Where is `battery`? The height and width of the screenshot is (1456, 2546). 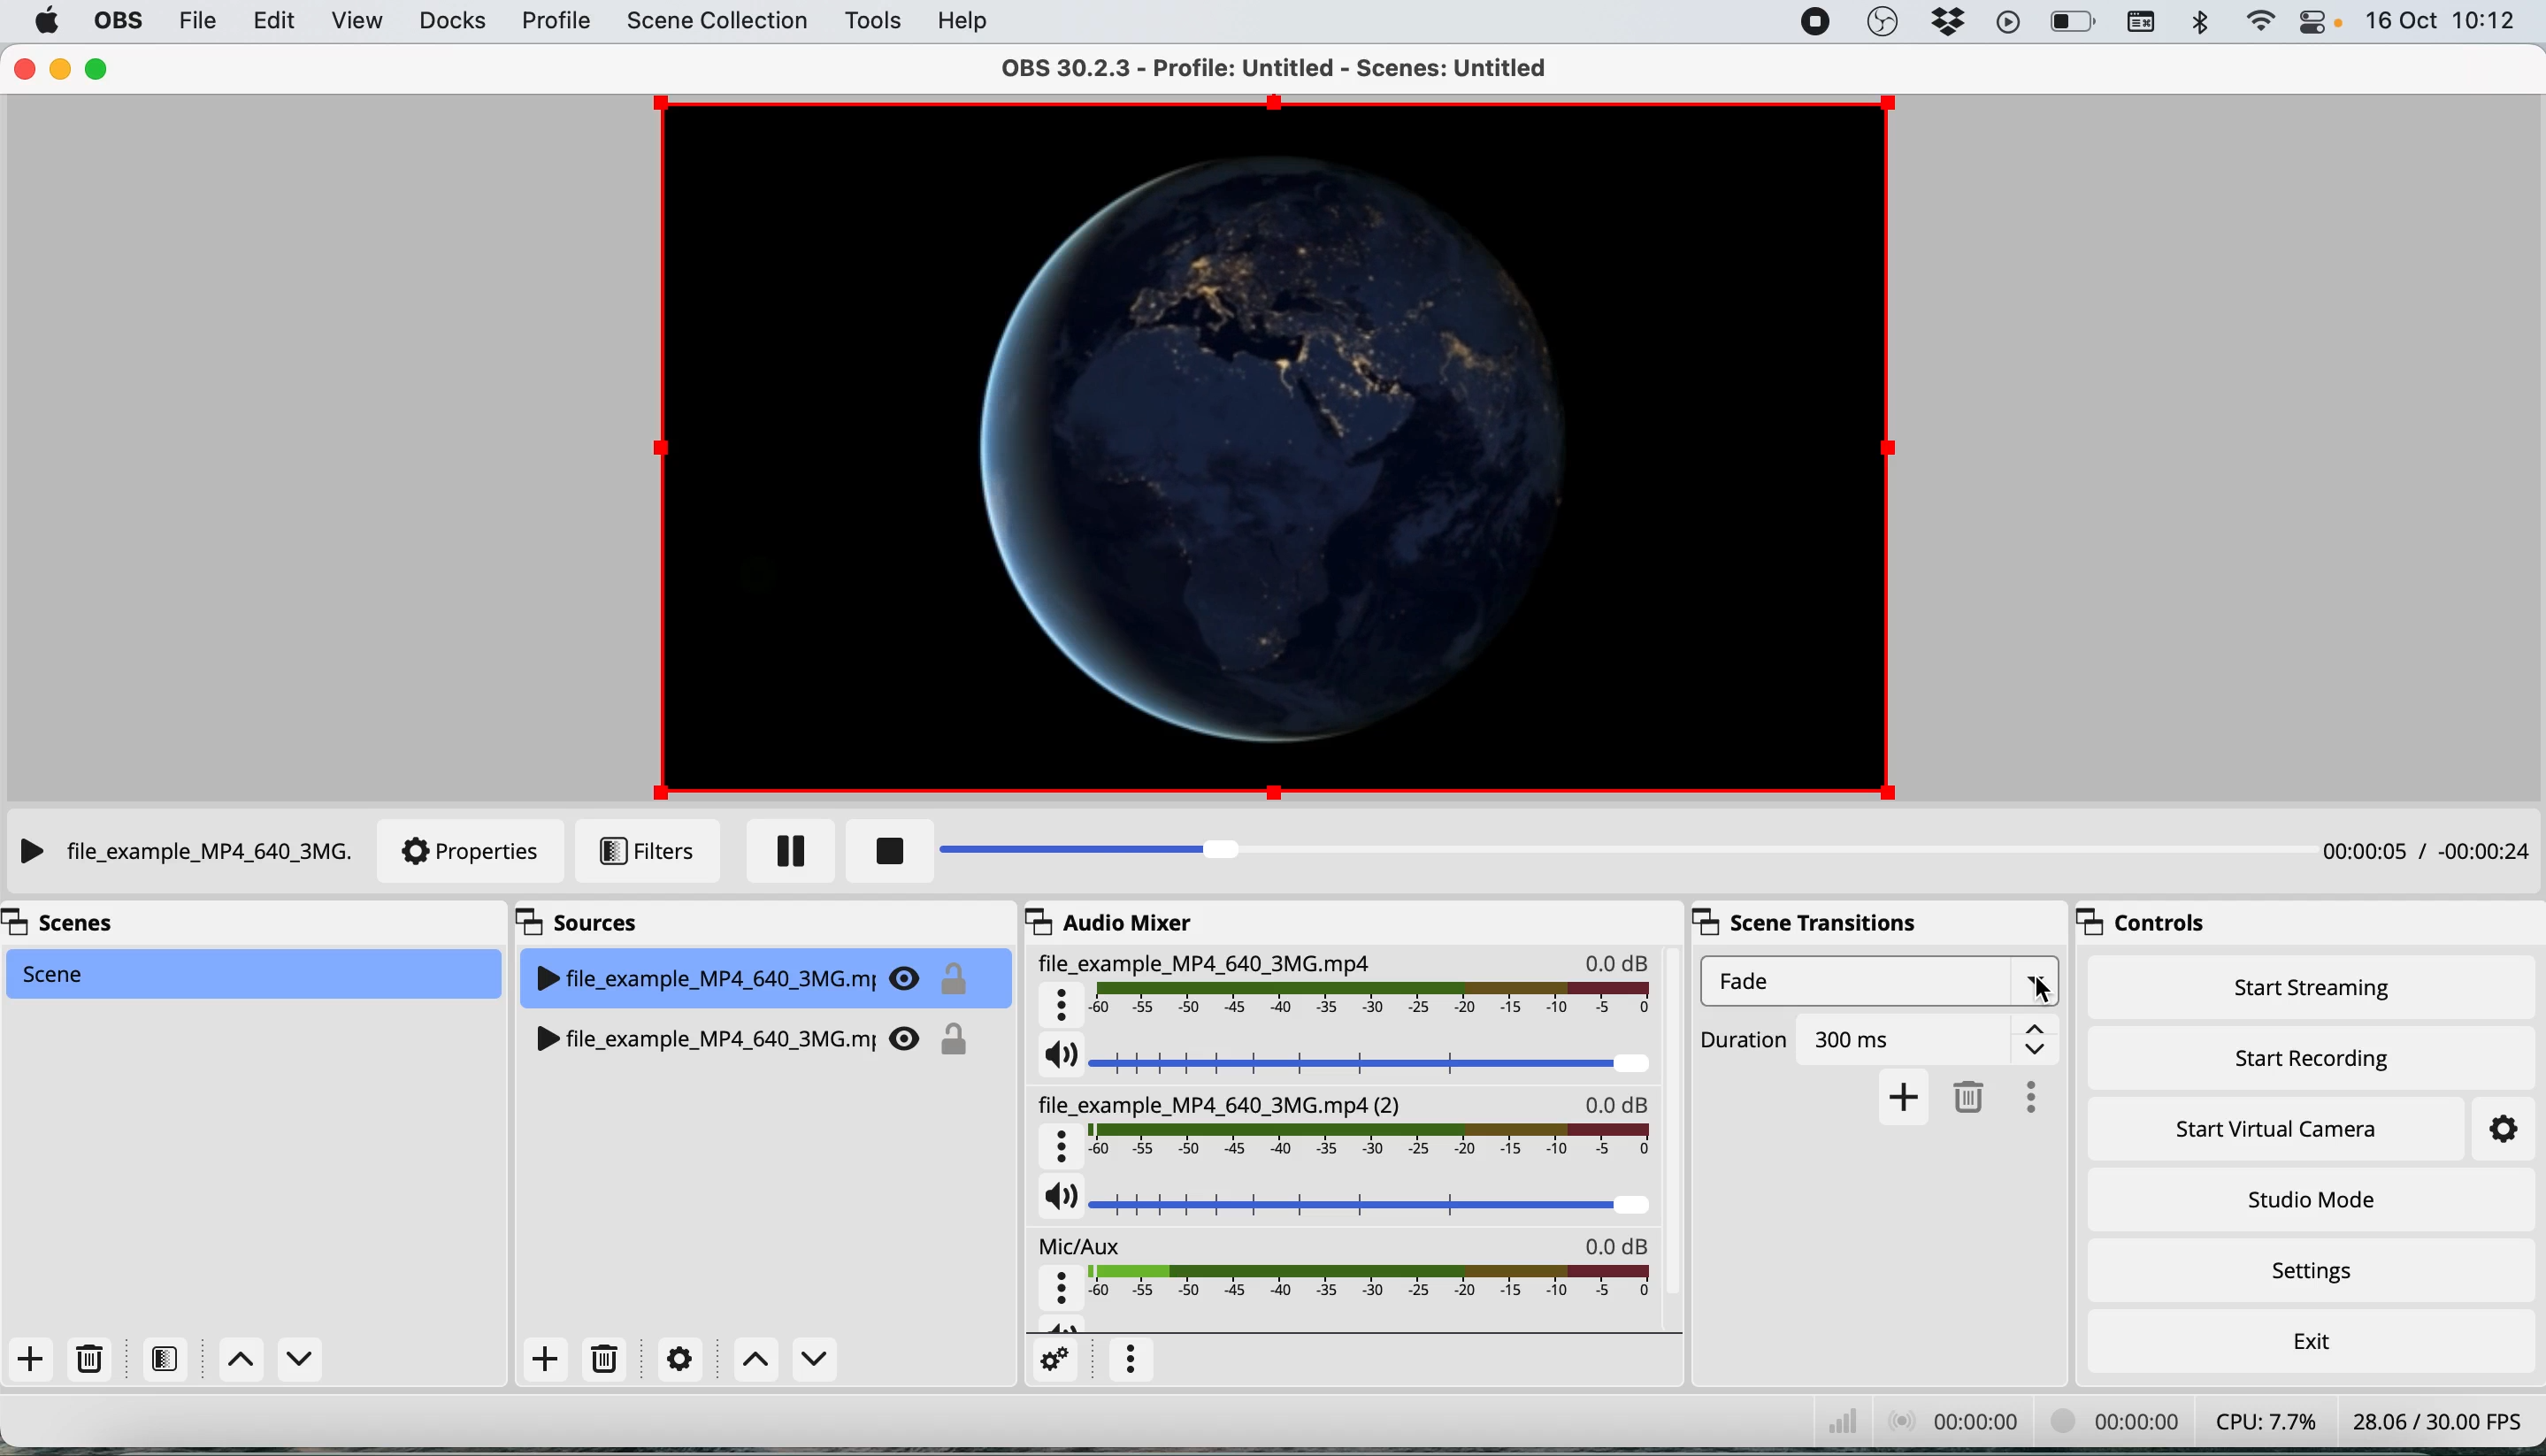 battery is located at coordinates (2076, 22).